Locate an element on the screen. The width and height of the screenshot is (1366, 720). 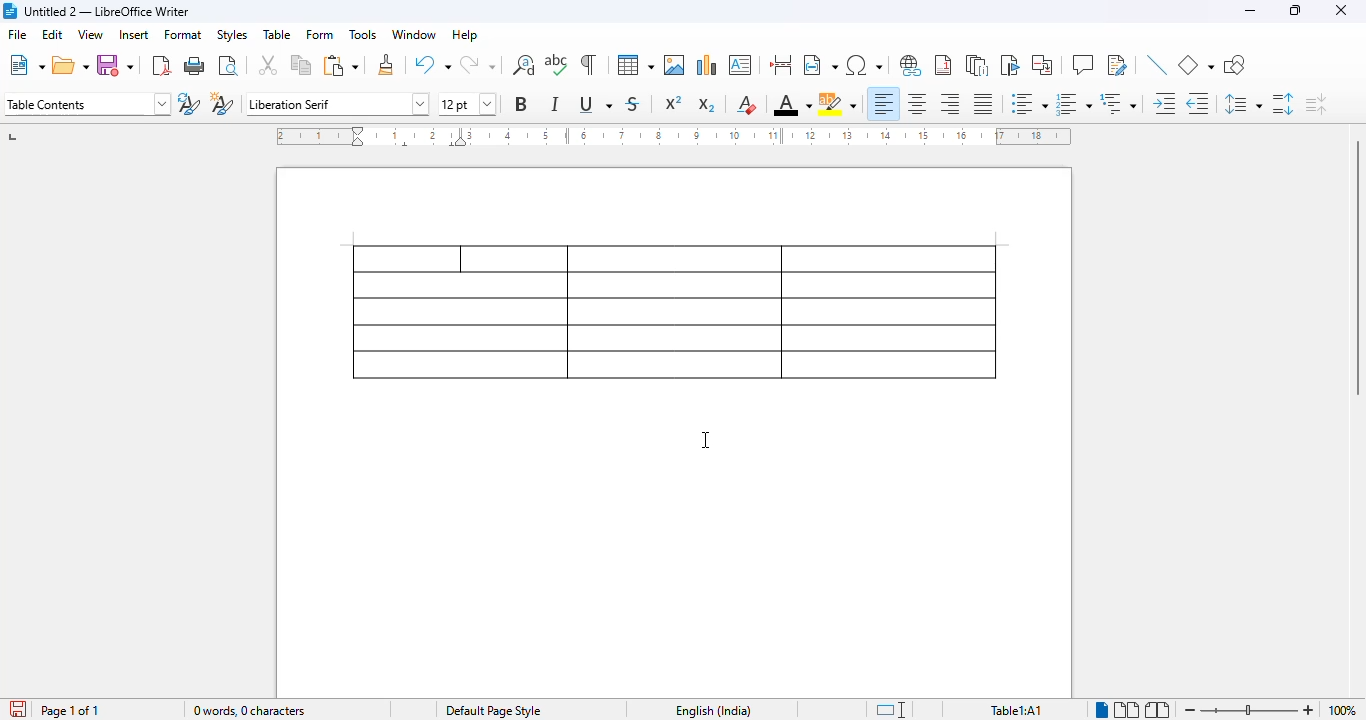
page 1 of 1 is located at coordinates (70, 710).